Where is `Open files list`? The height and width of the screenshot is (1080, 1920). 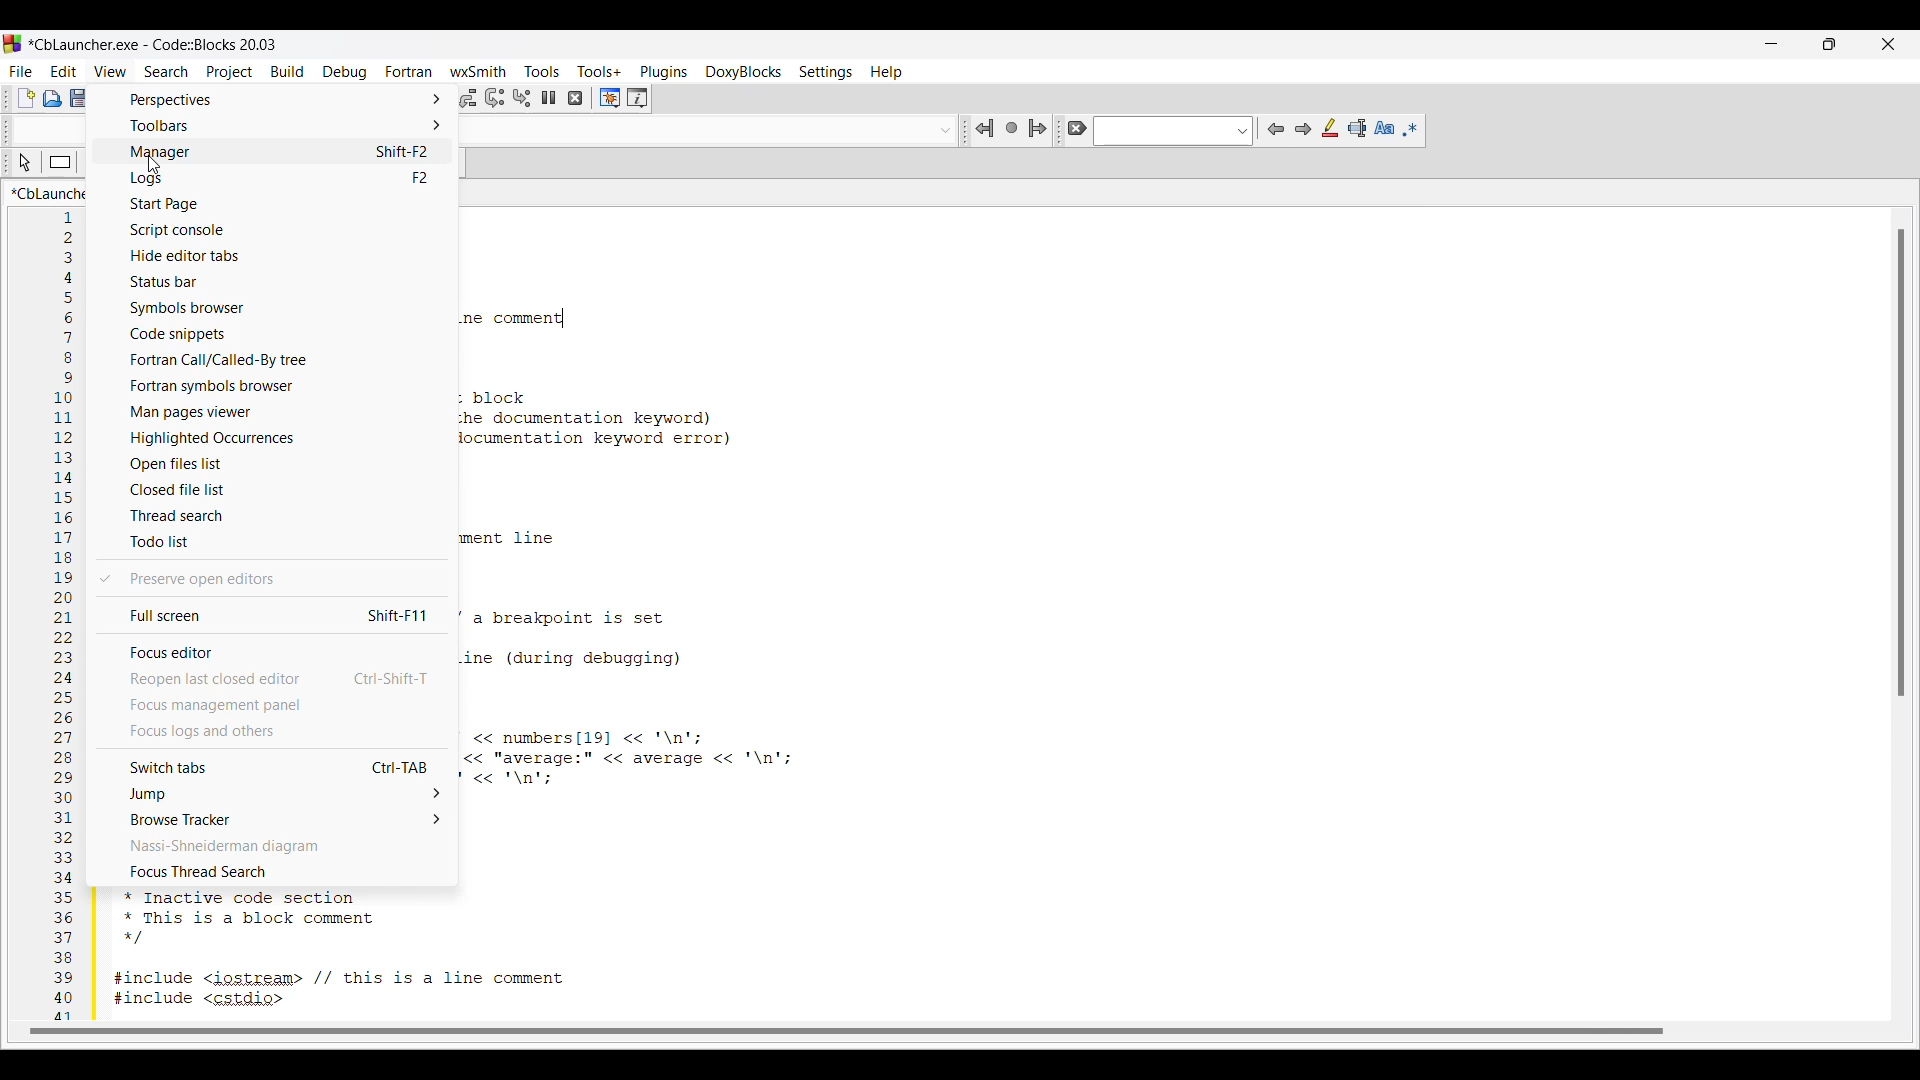 Open files list is located at coordinates (276, 464).